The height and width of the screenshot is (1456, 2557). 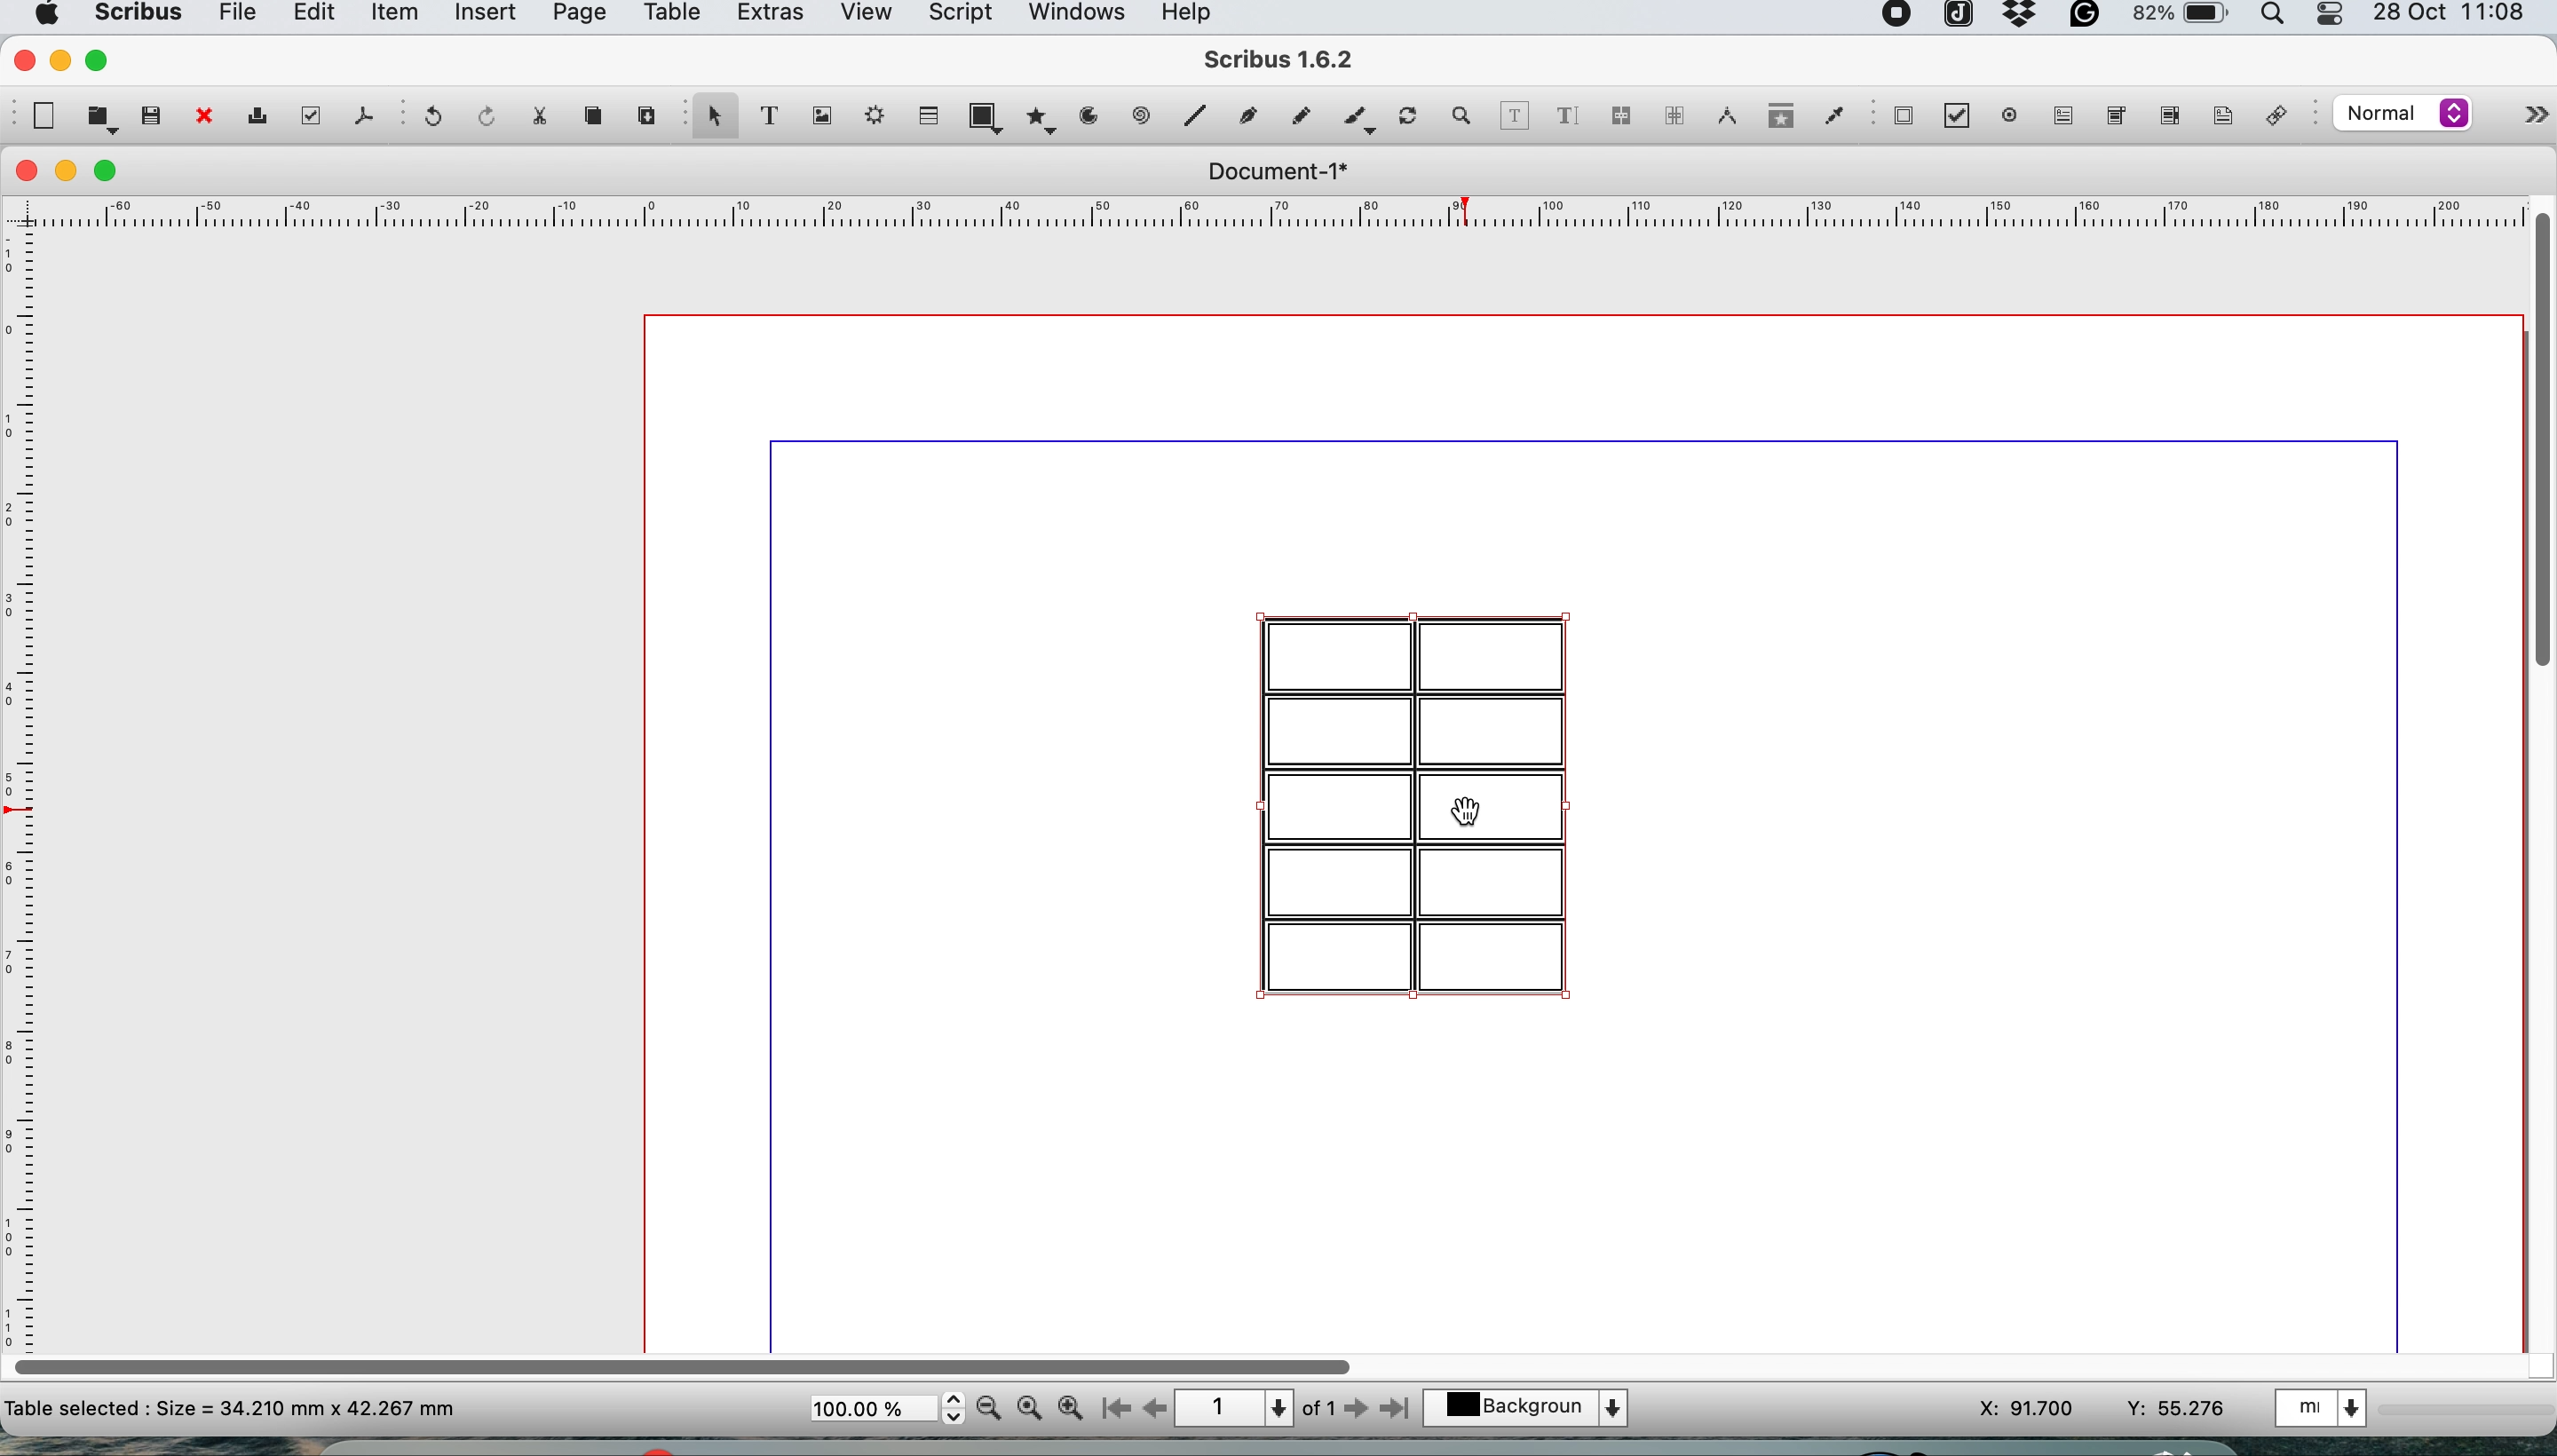 I want to click on arc, so click(x=1096, y=116).